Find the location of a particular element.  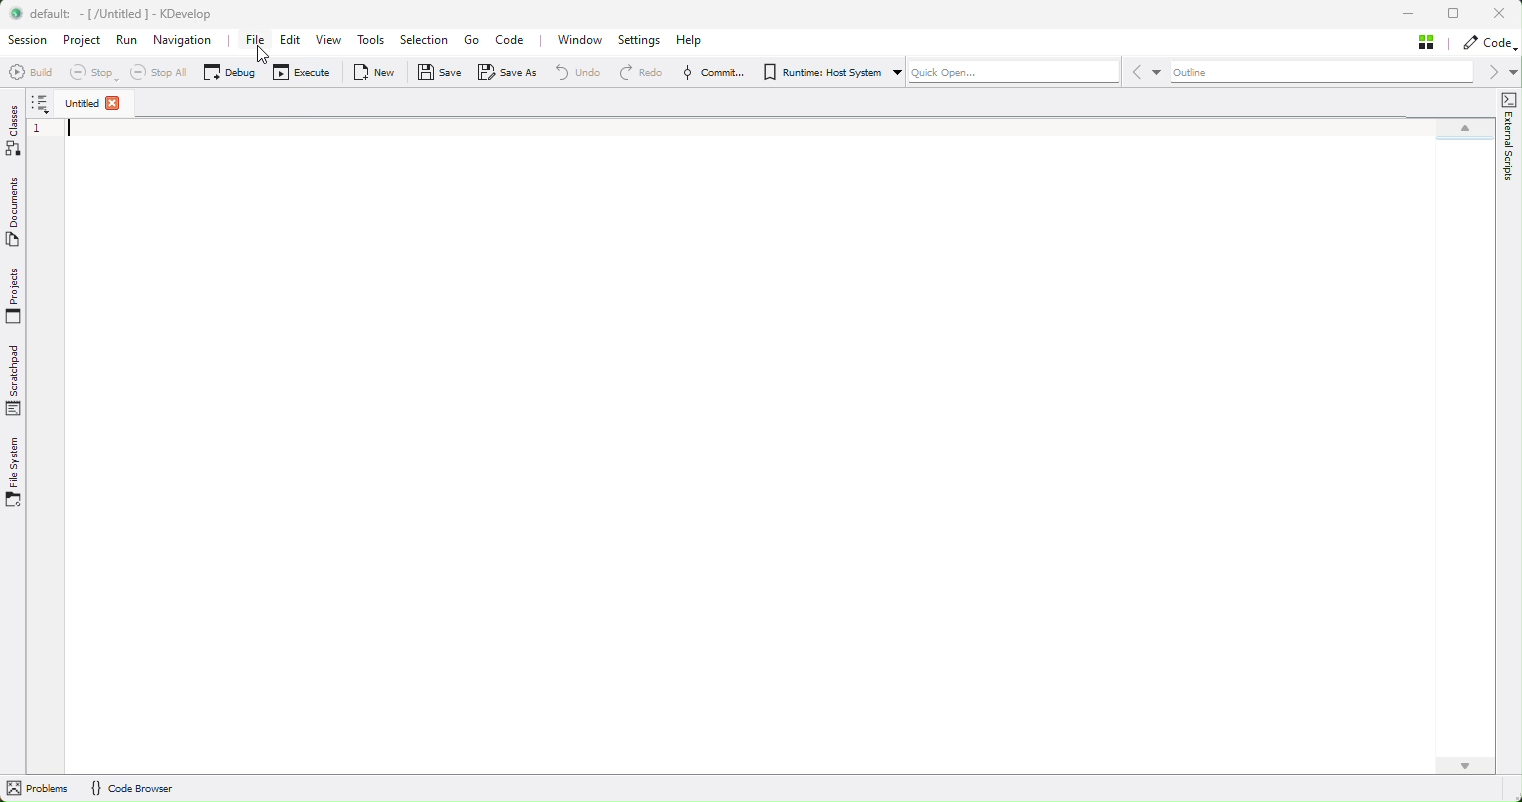

minimise is located at coordinates (1413, 16).